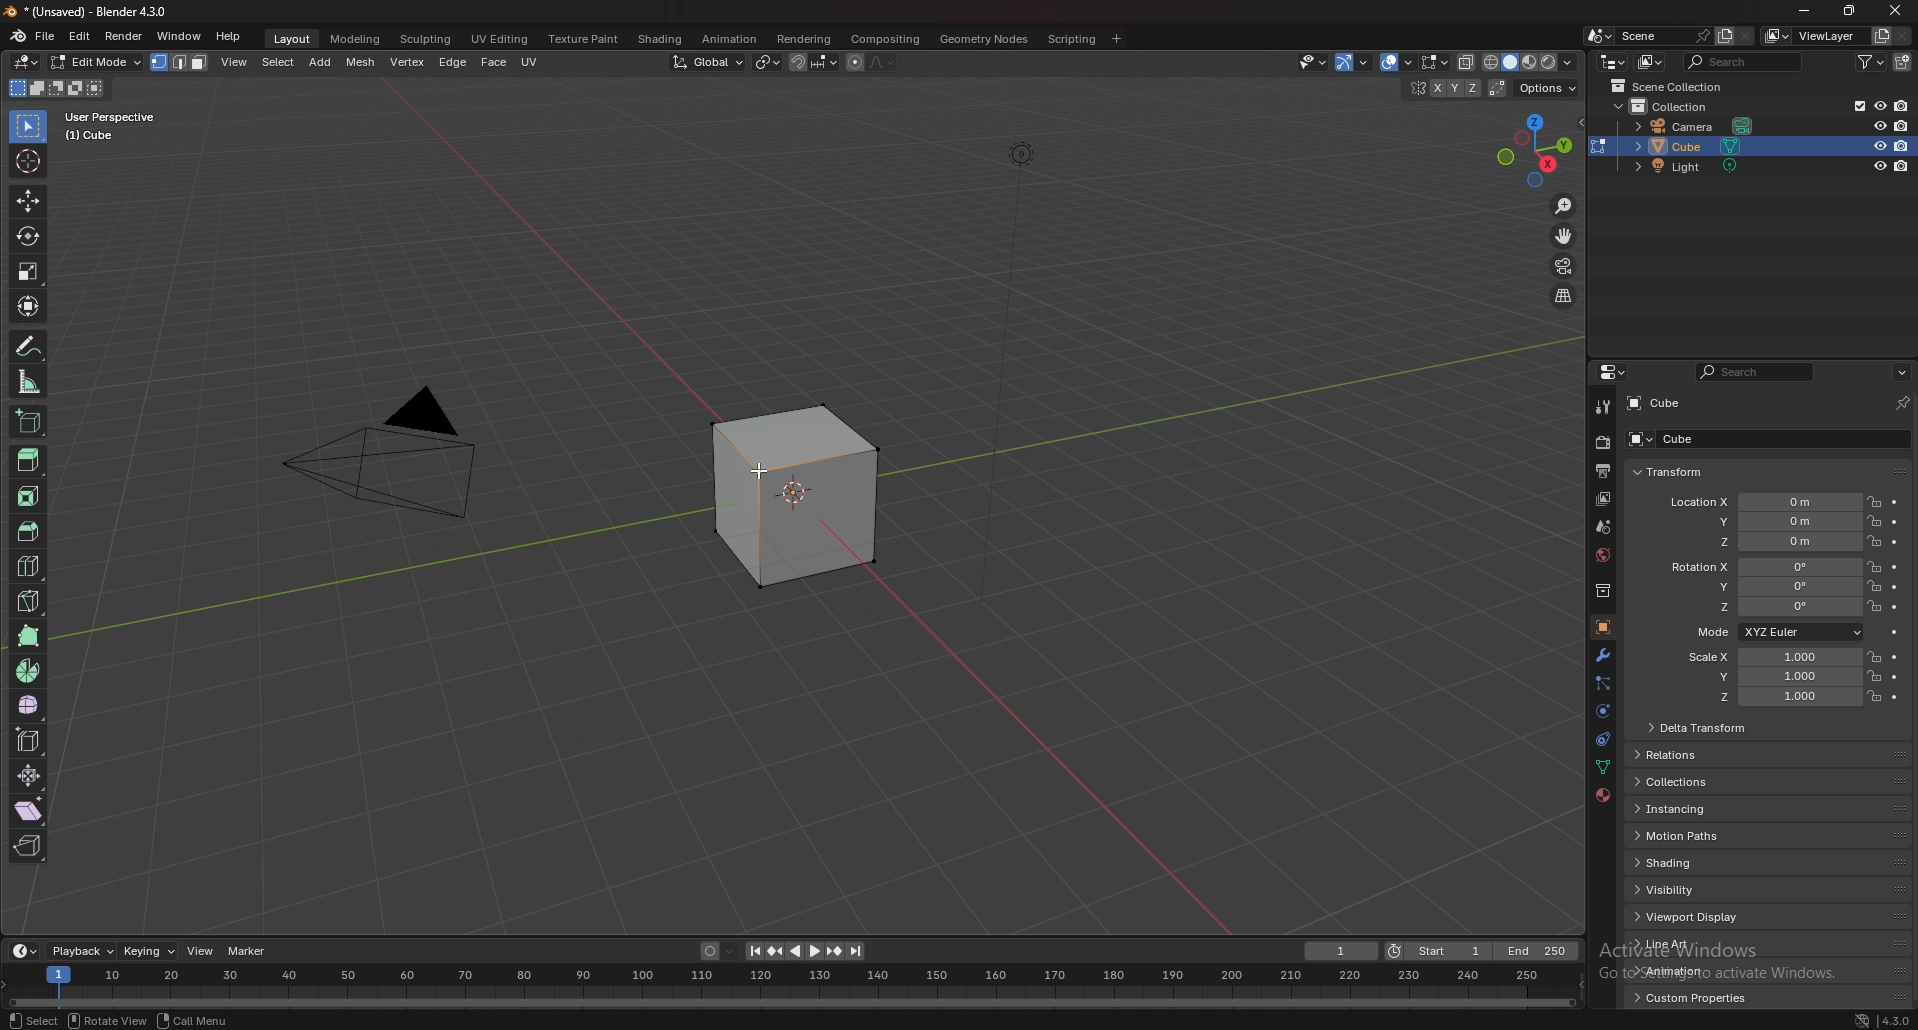 Image resolution: width=1918 pixels, height=1030 pixels. I want to click on custom properties, so click(1699, 998).